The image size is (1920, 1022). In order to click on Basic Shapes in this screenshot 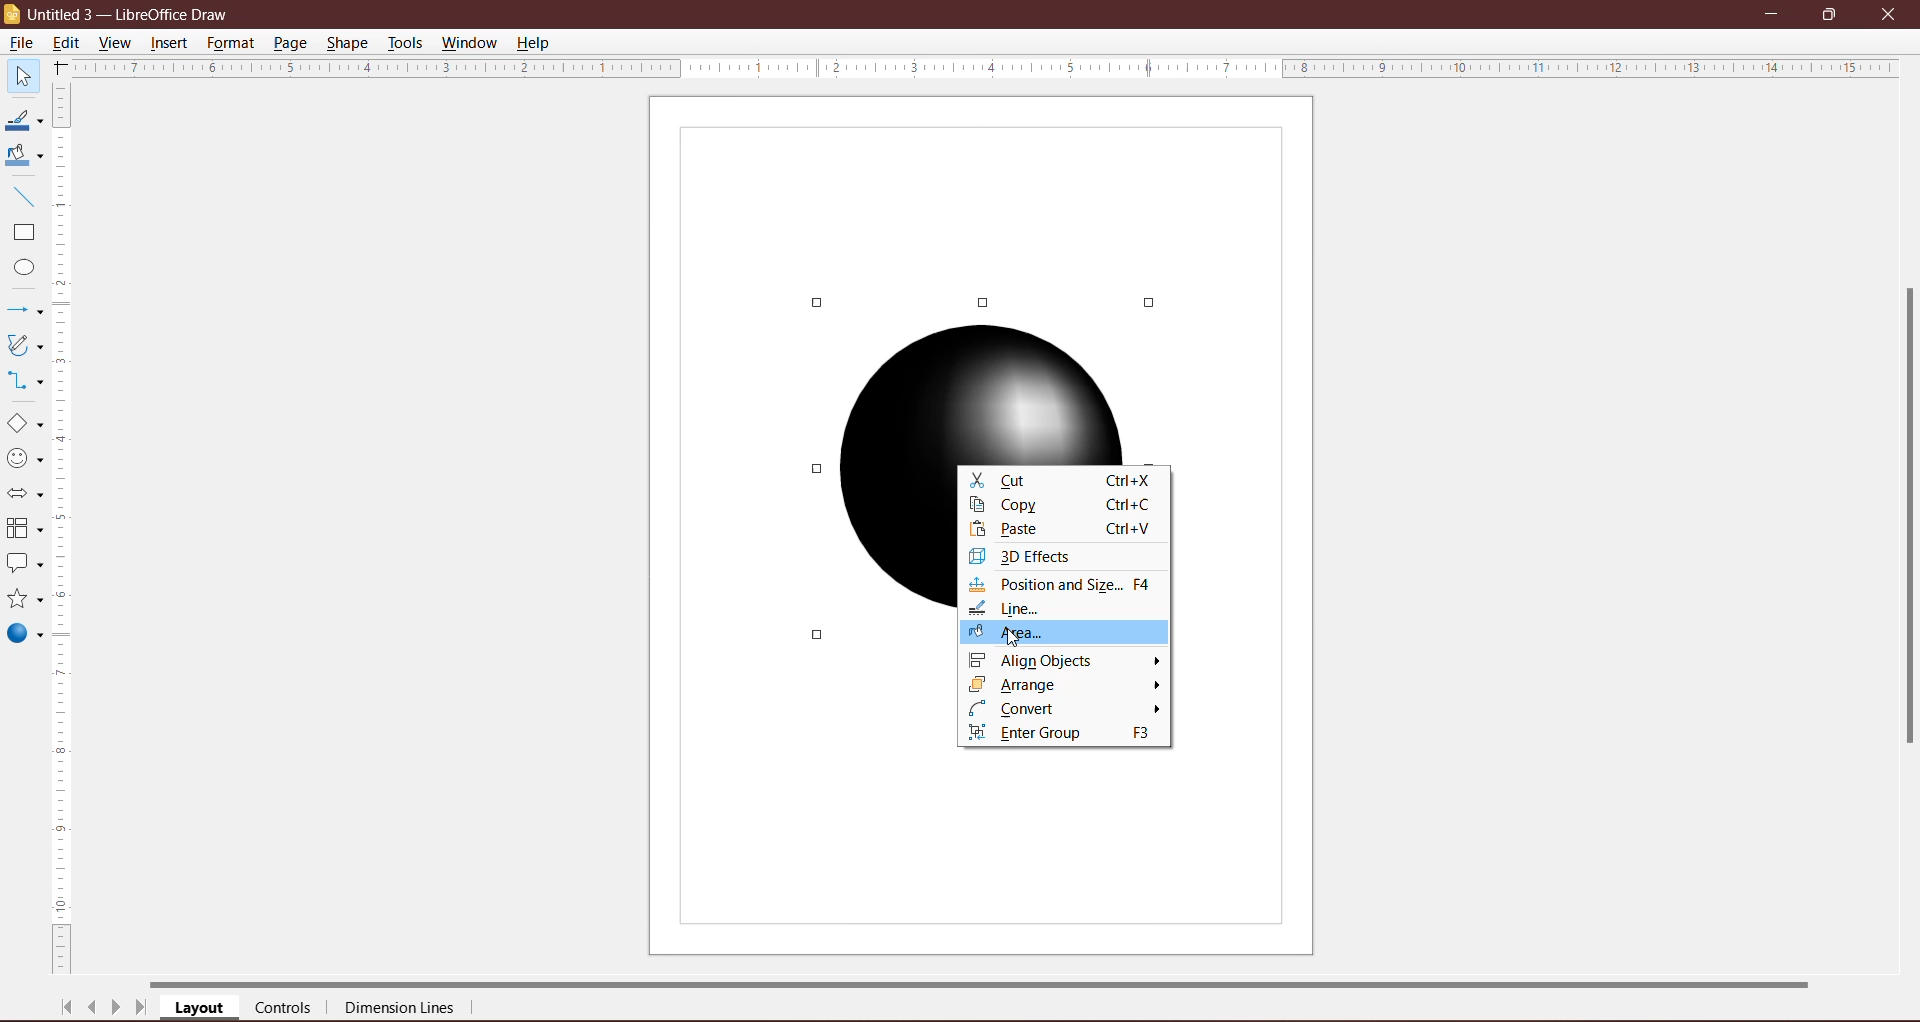, I will do `click(24, 424)`.